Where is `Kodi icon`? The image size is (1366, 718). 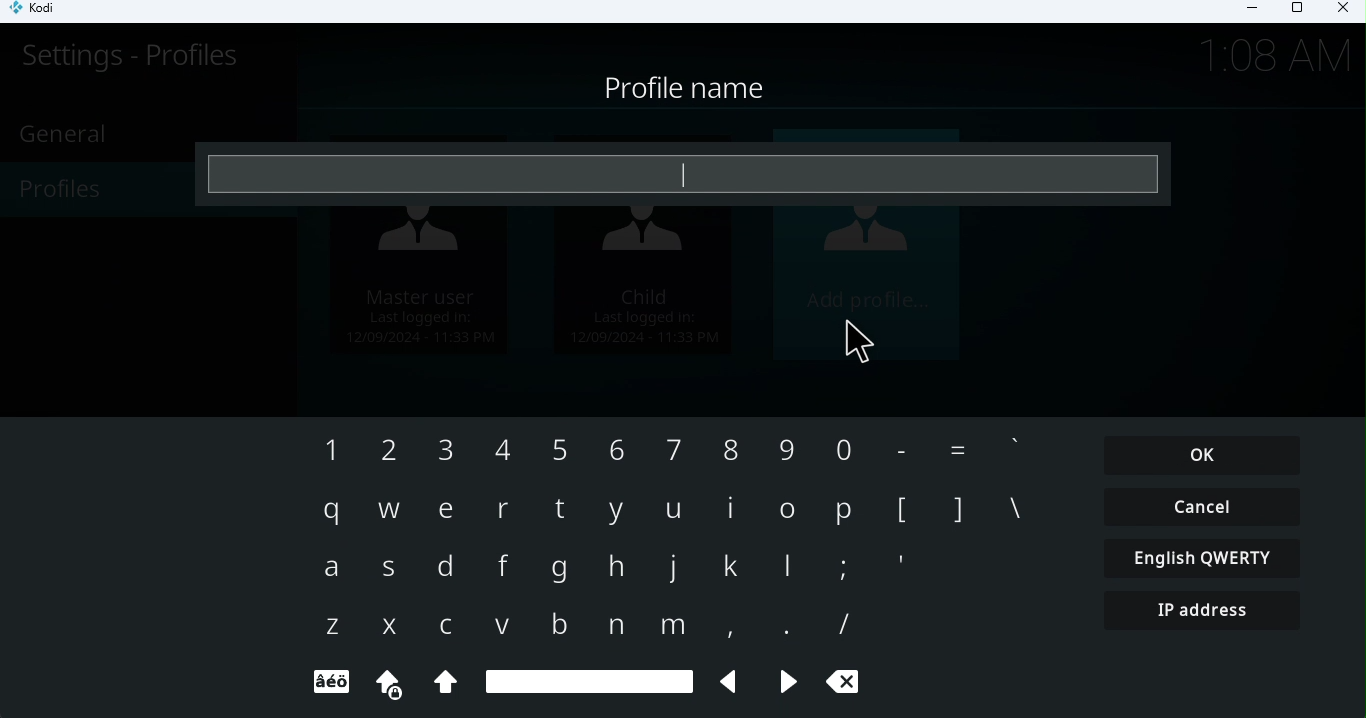
Kodi icon is located at coordinates (42, 12).